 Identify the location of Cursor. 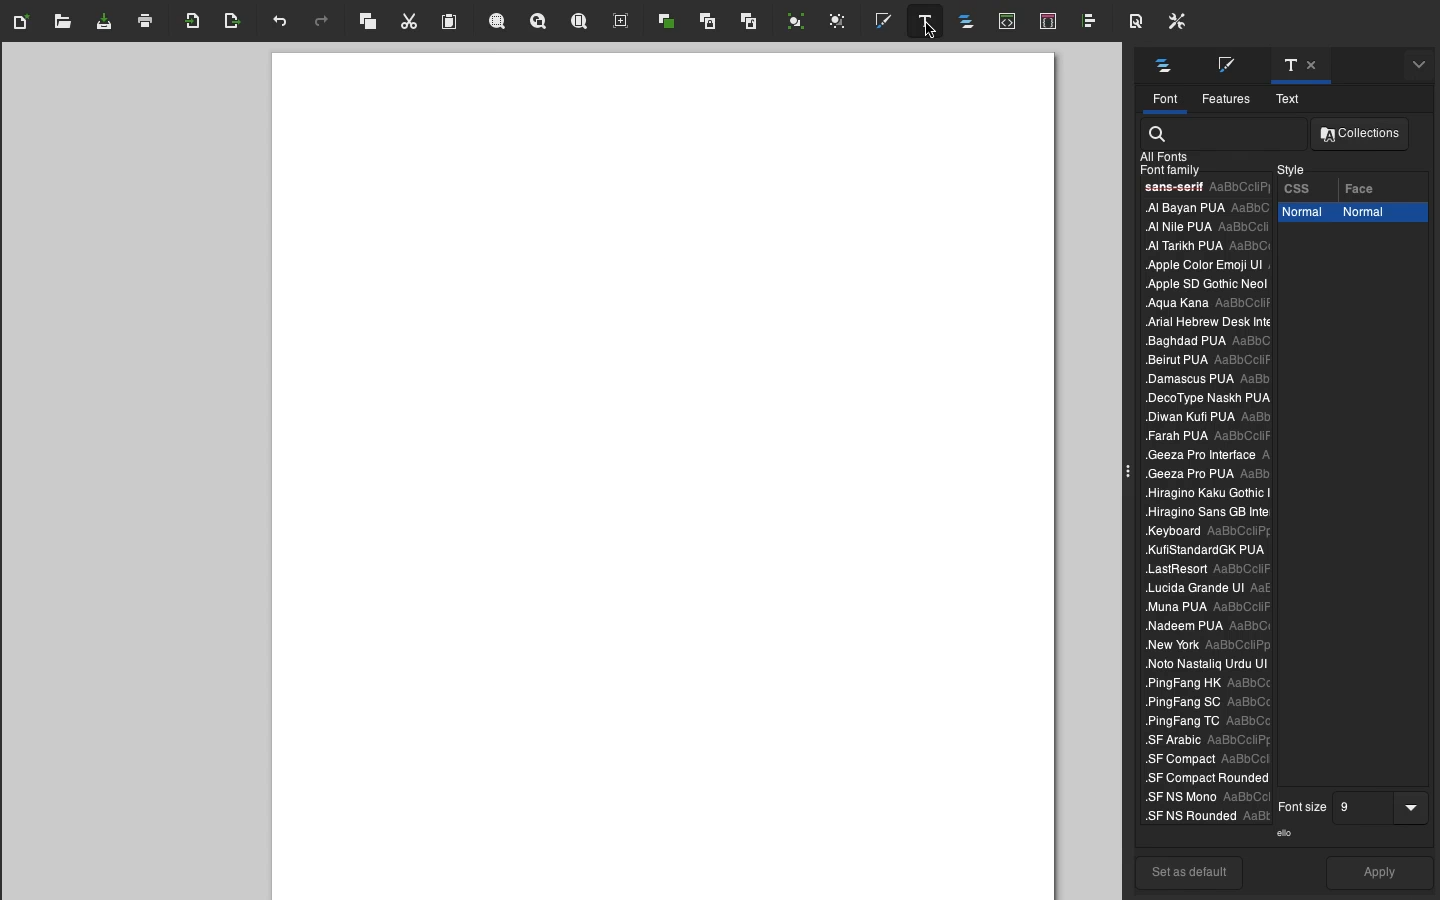
(927, 33).